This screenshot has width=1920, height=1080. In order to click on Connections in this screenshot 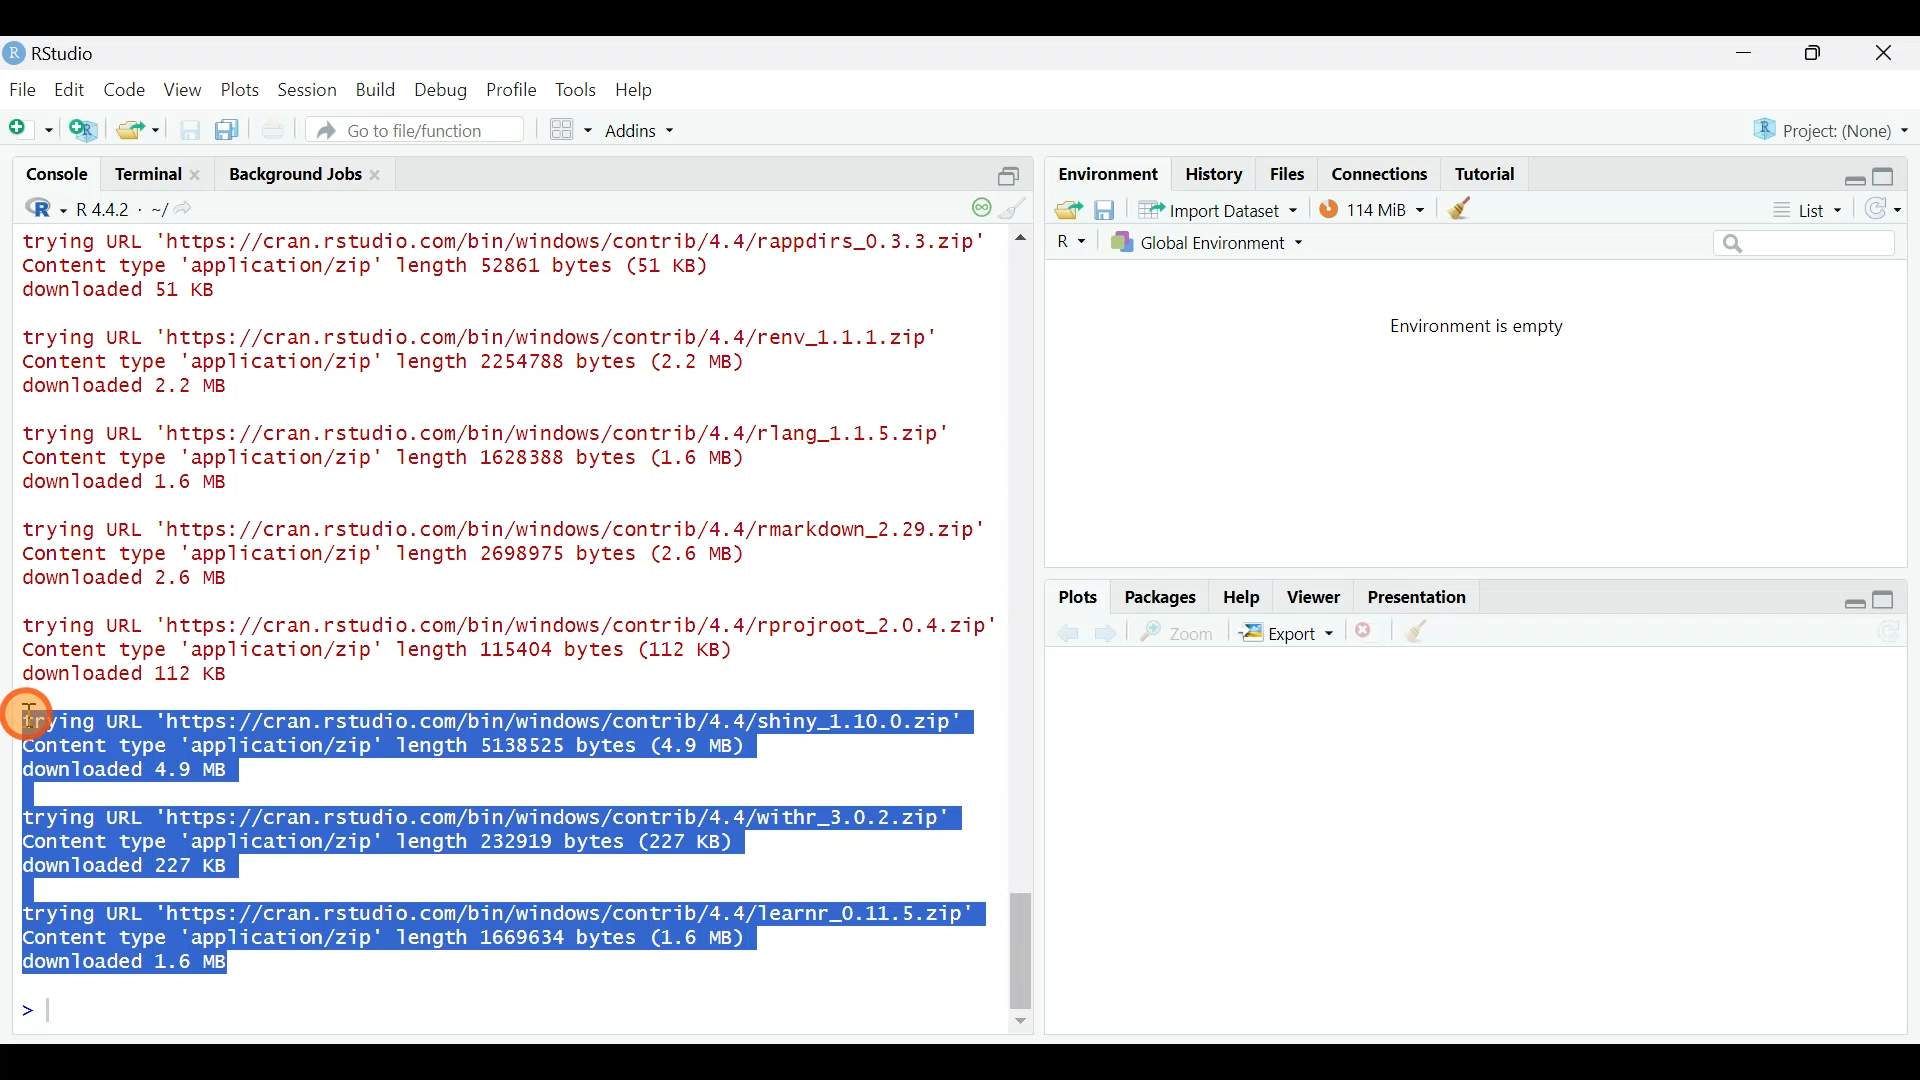, I will do `click(1381, 172)`.